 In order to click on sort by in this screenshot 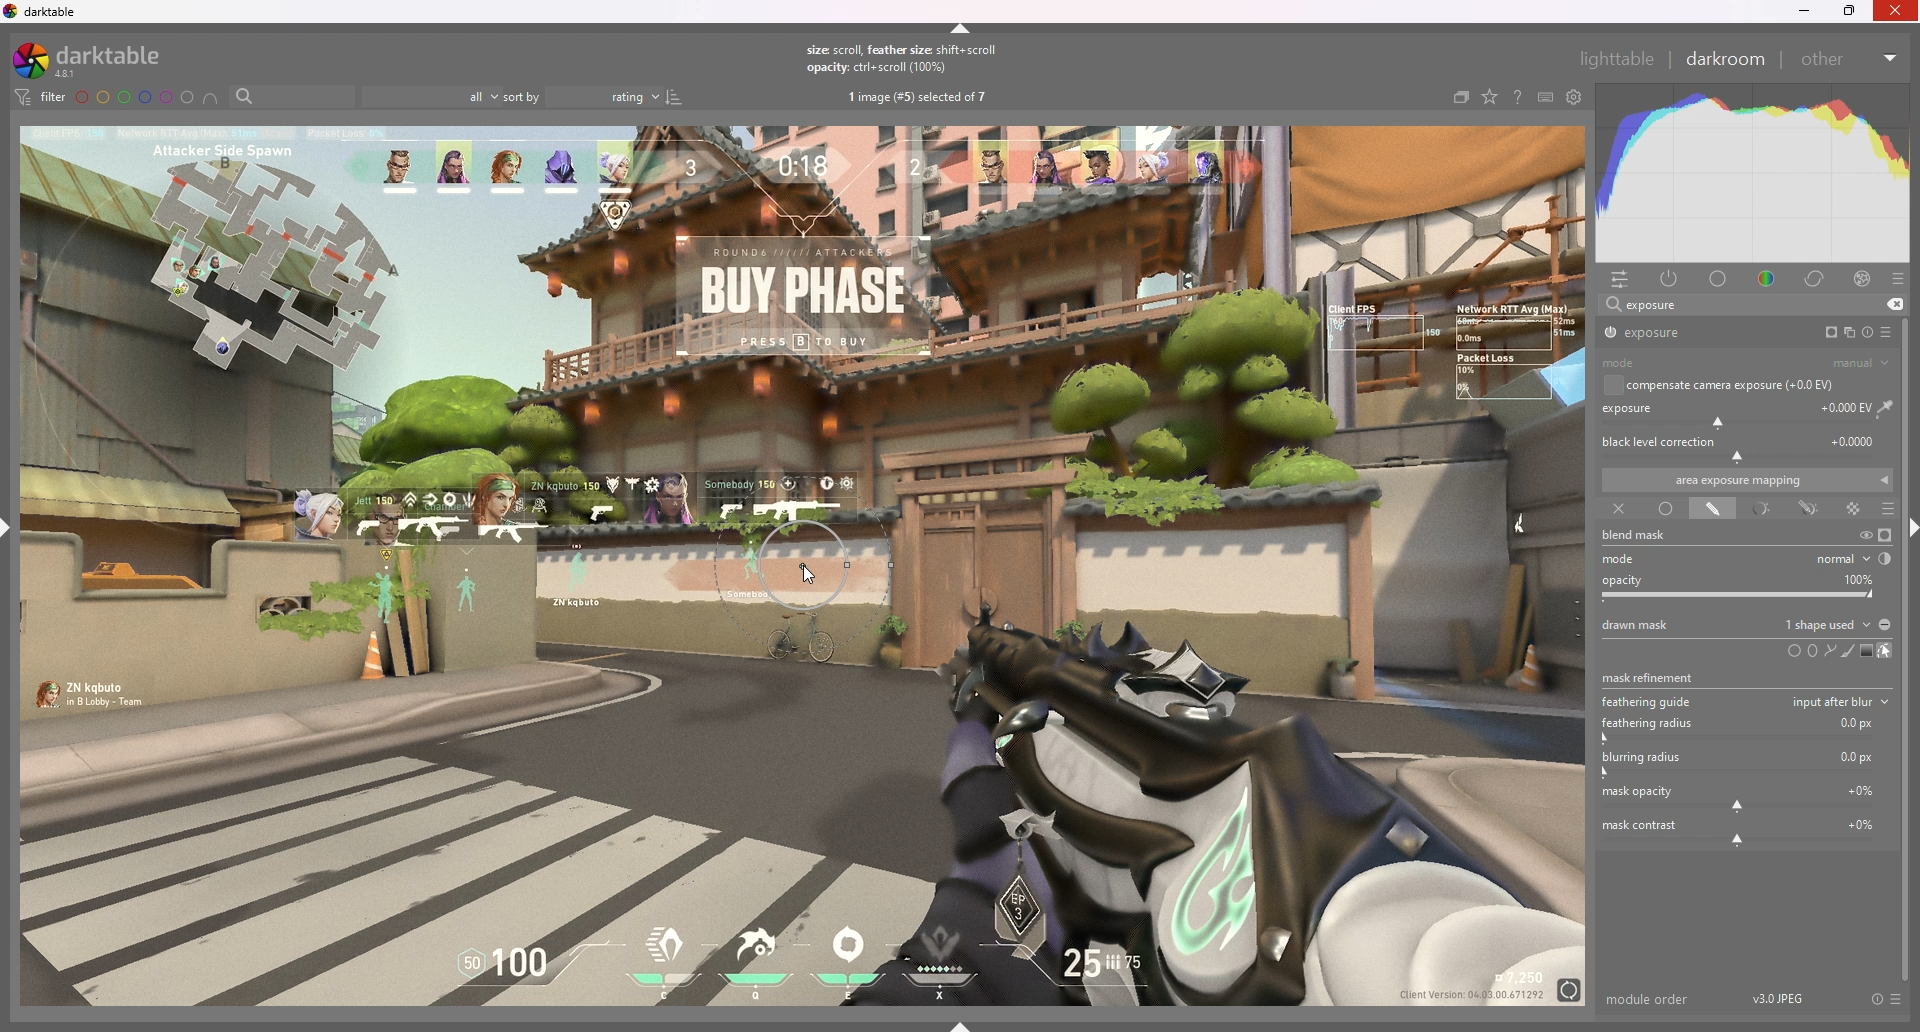, I will do `click(583, 96)`.